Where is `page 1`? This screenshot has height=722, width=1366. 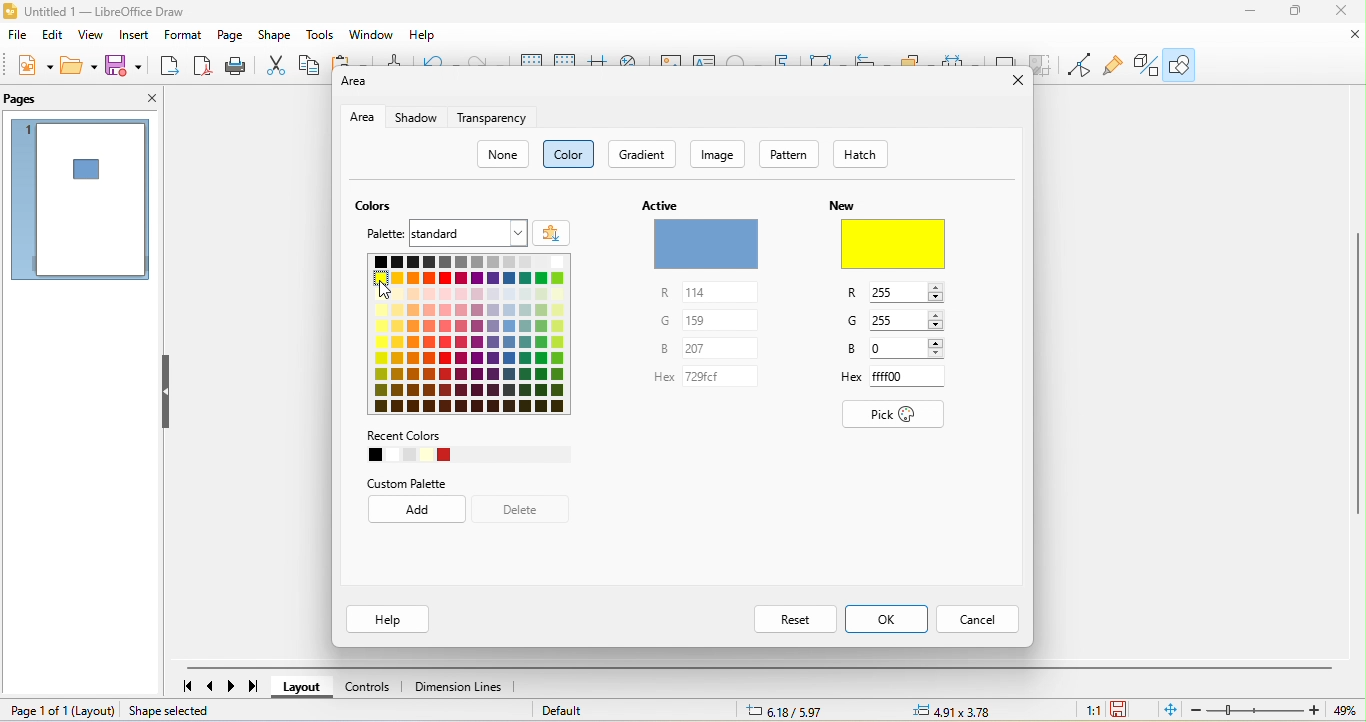 page 1 is located at coordinates (79, 203).